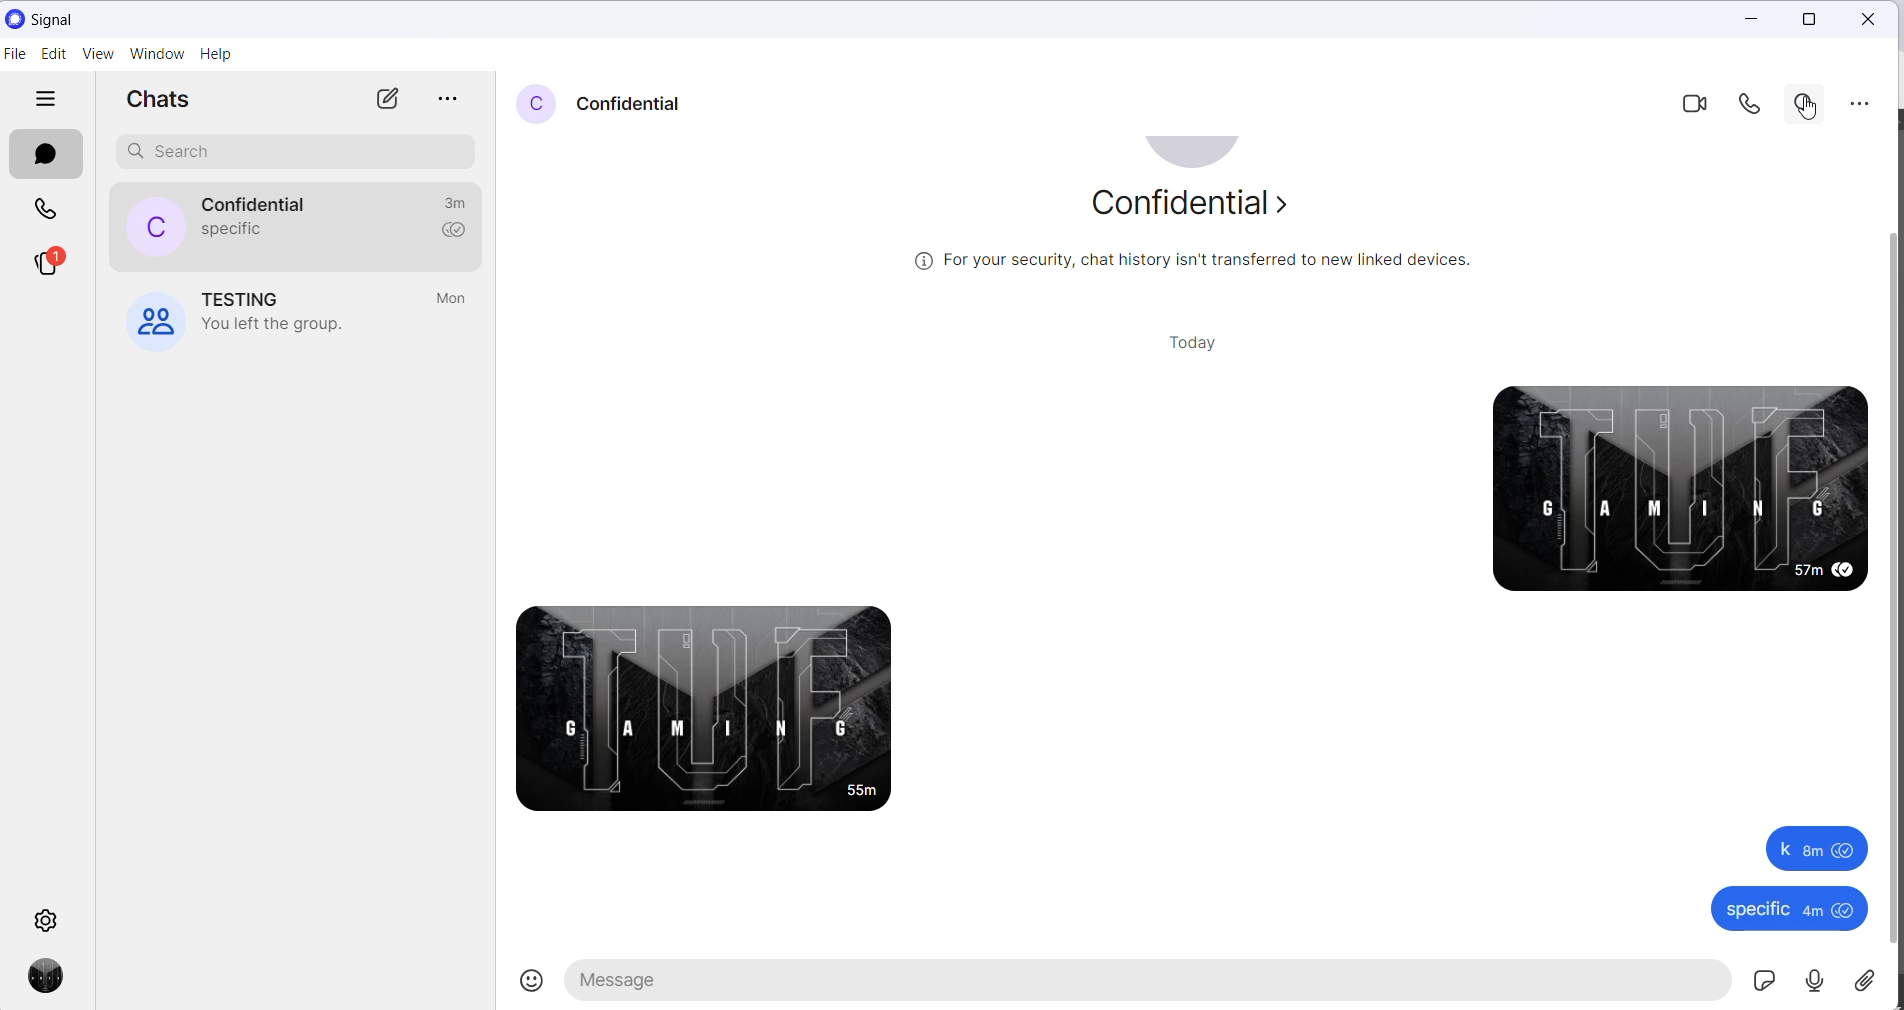 The width and height of the screenshot is (1904, 1010). I want to click on close, so click(1754, 19).